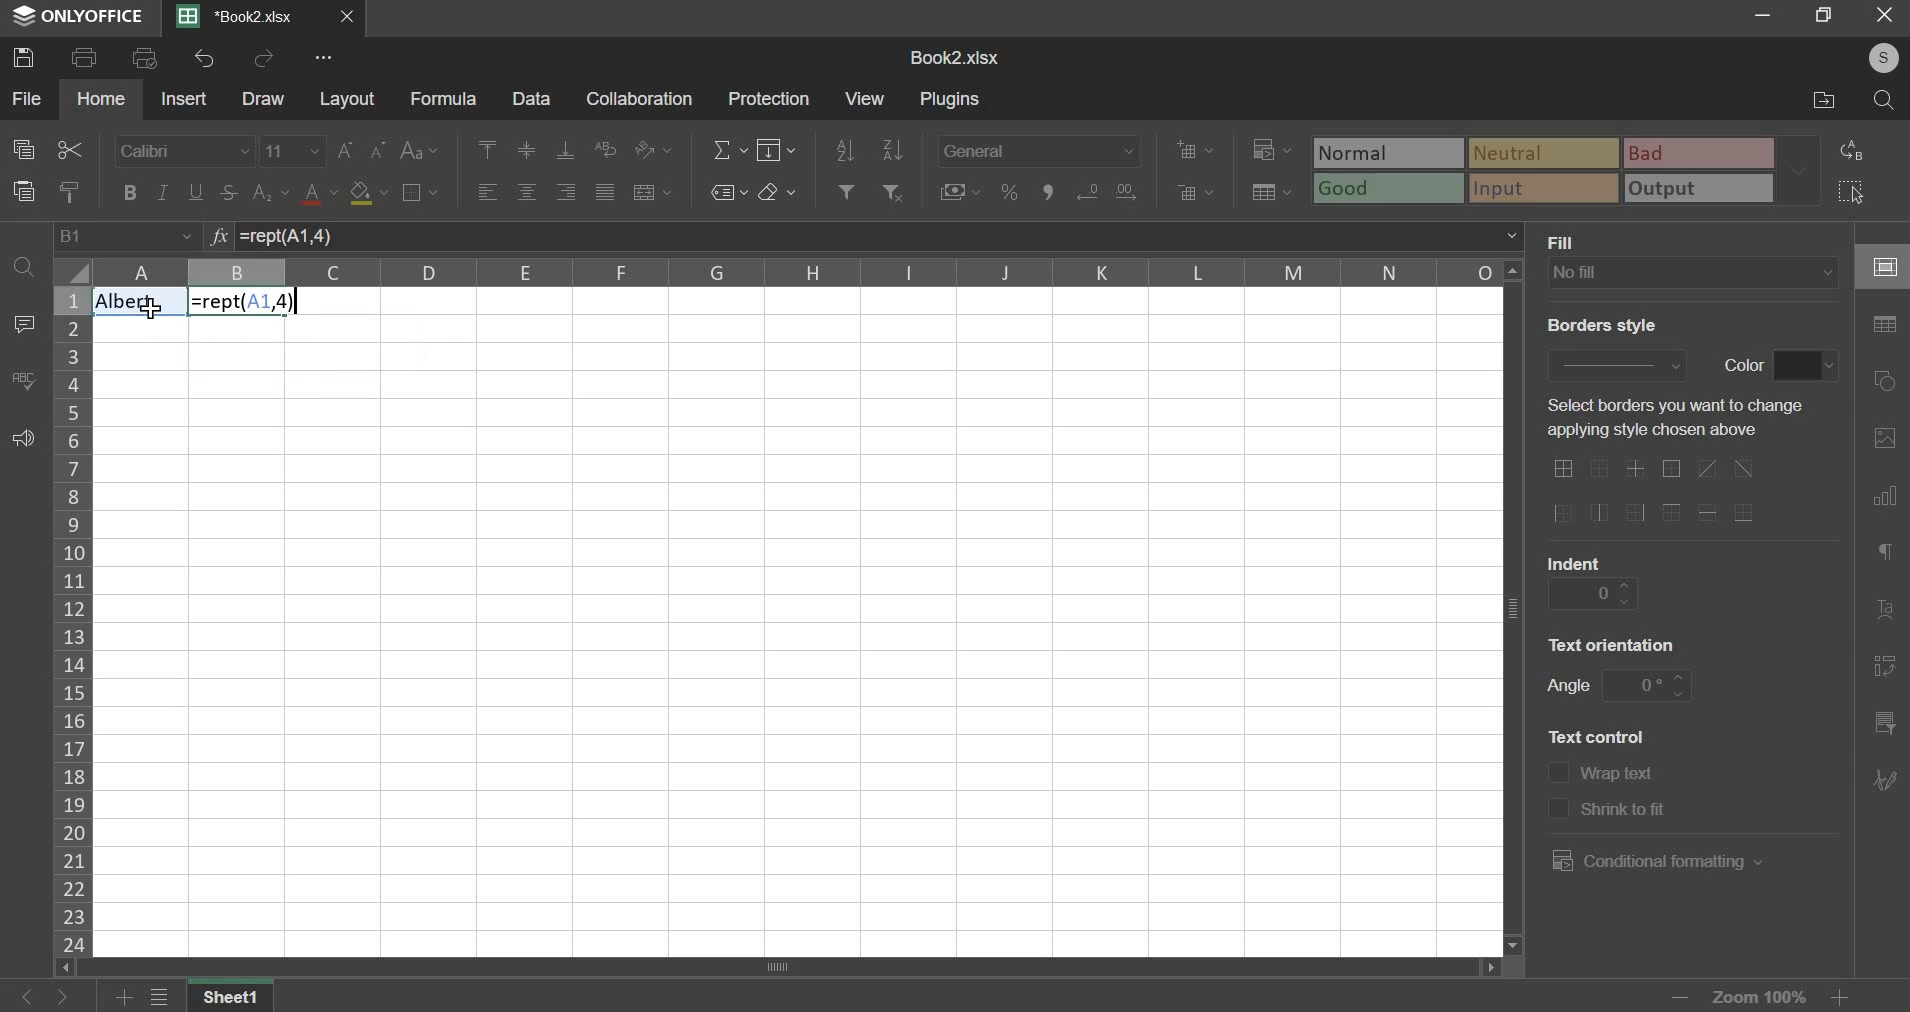 The width and height of the screenshot is (1910, 1012). I want to click on spelling, so click(23, 379).